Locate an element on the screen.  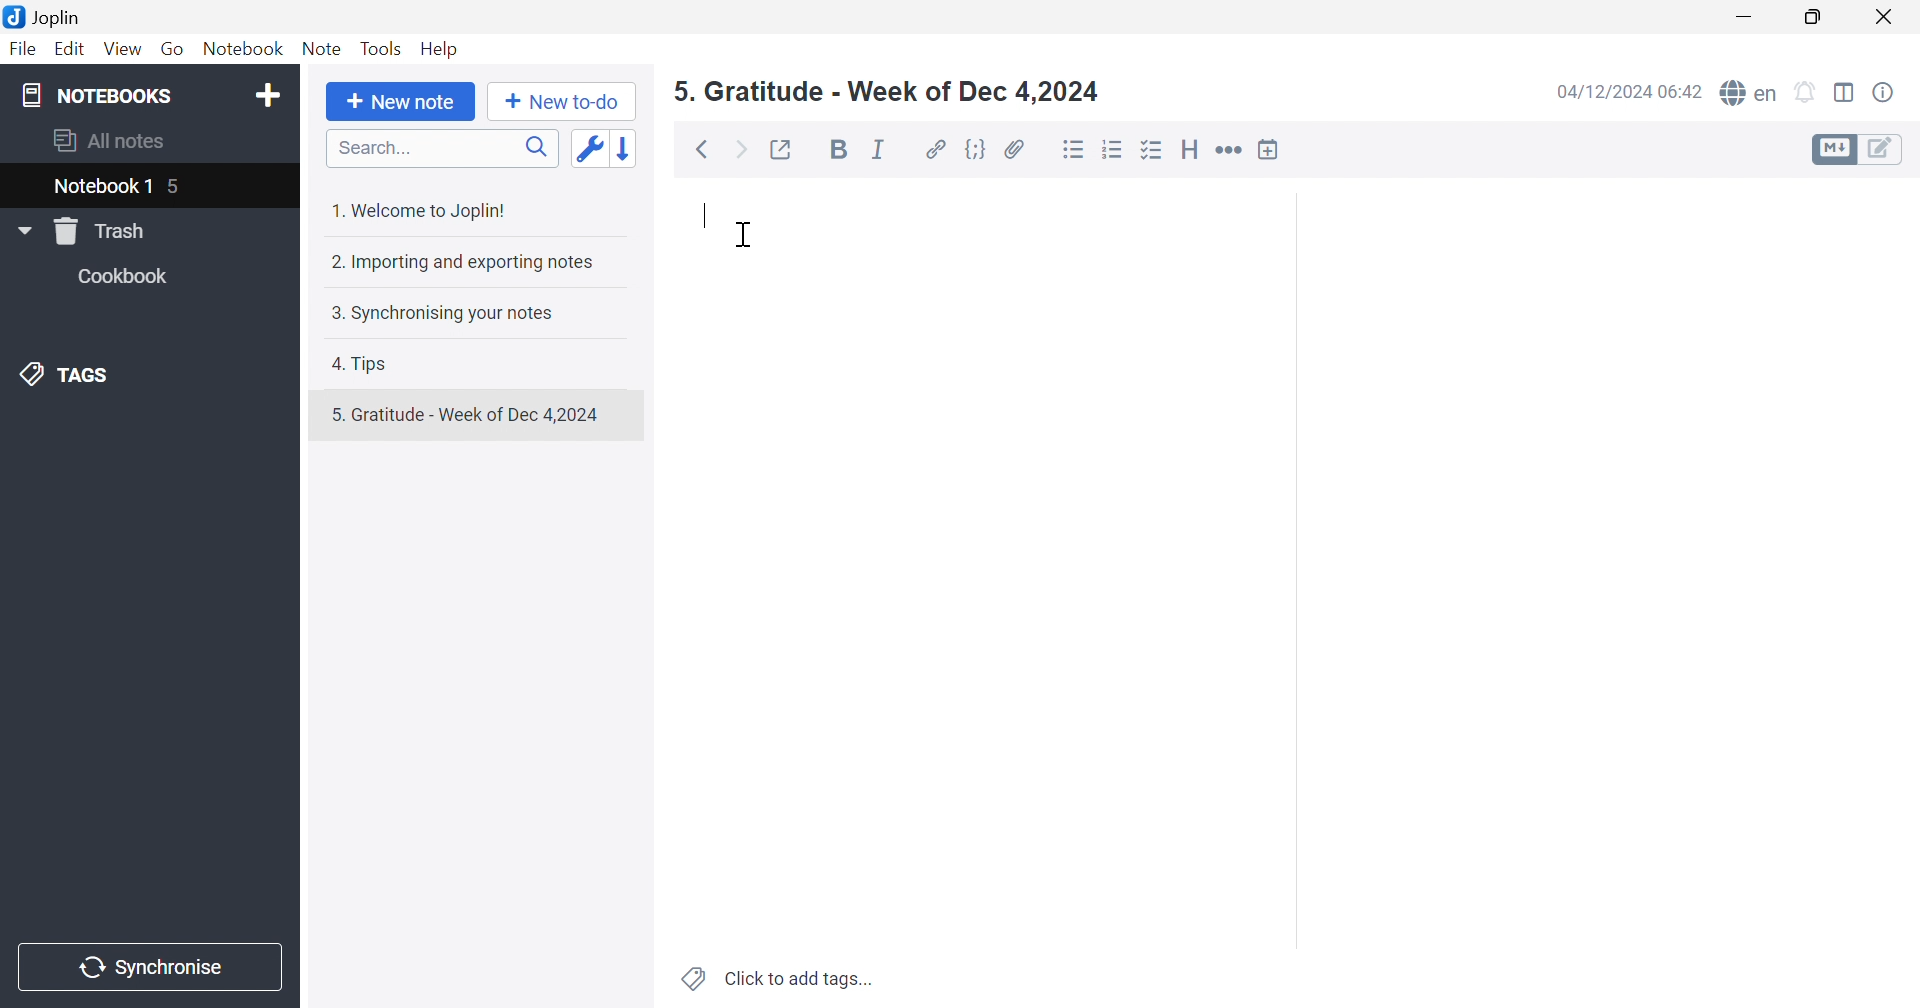
Spell checker is located at coordinates (1749, 92).